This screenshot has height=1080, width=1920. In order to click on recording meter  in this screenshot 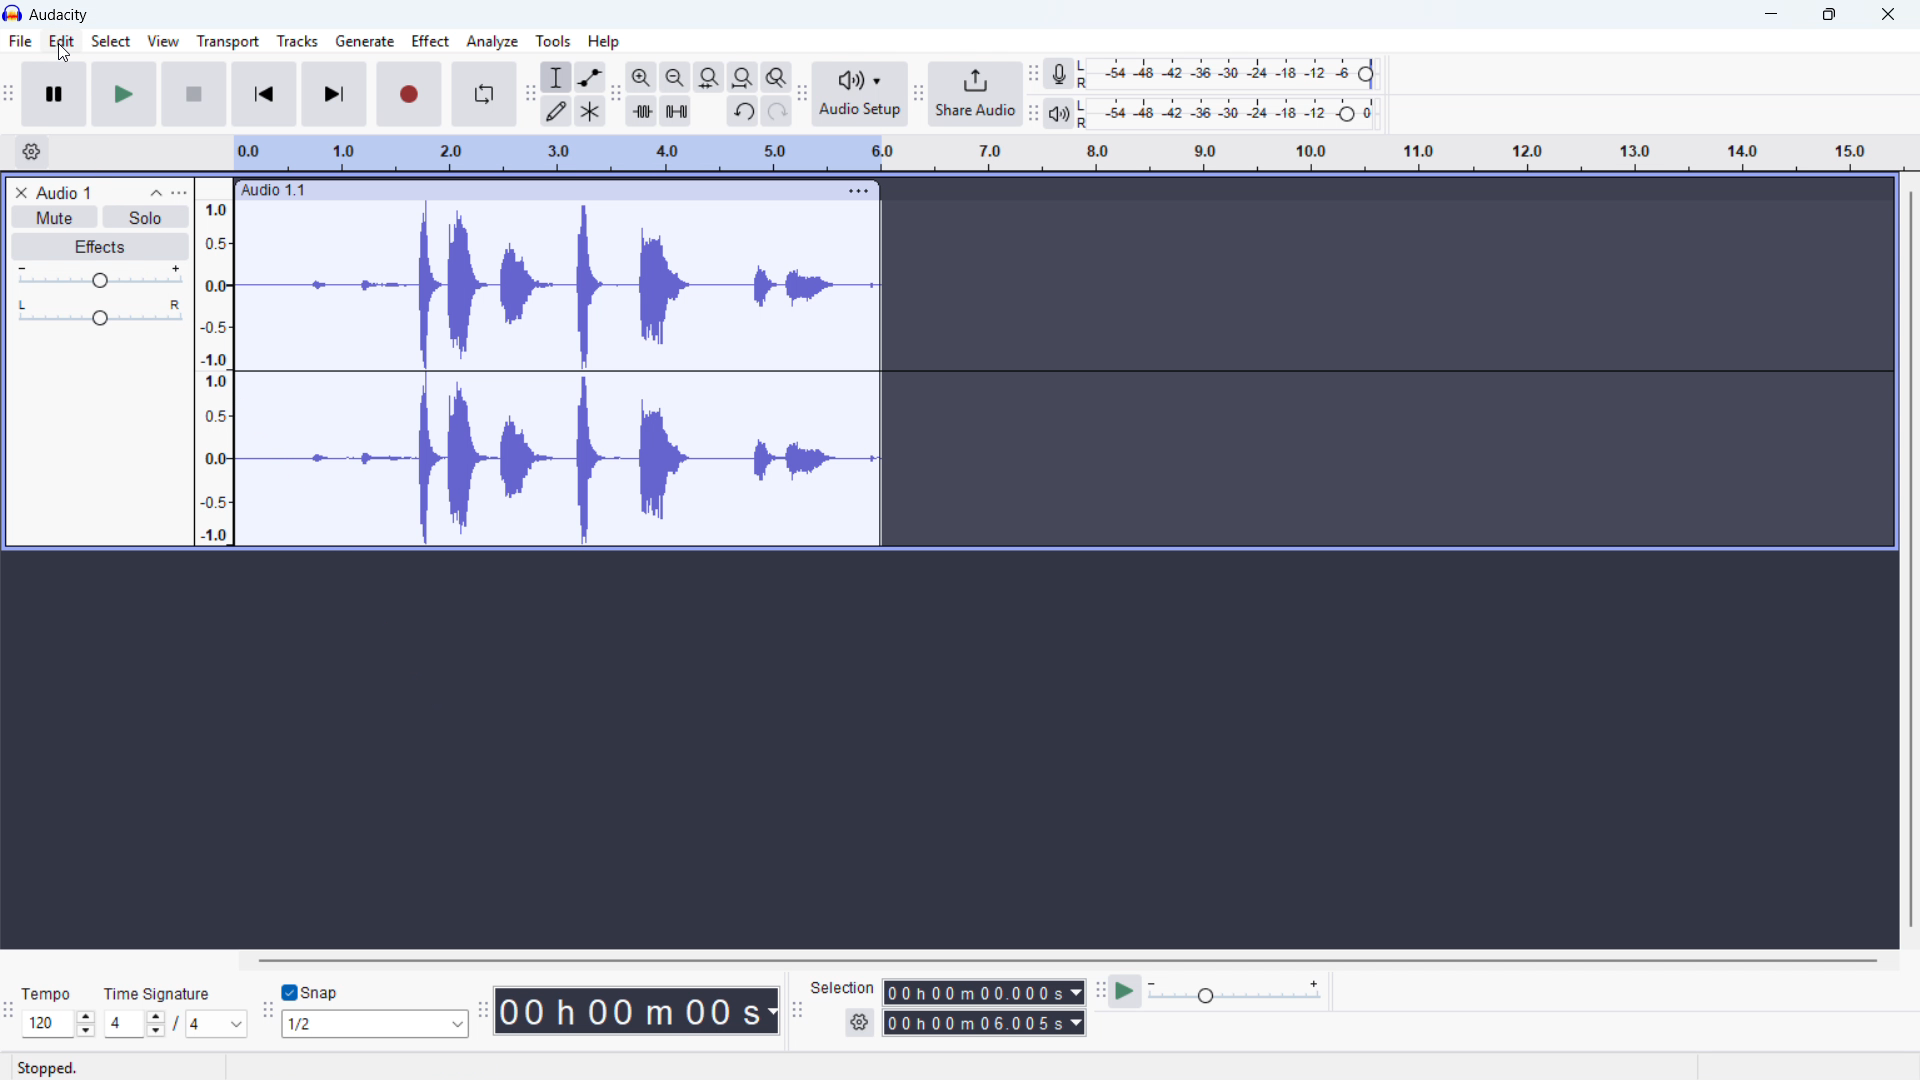, I will do `click(1060, 74)`.